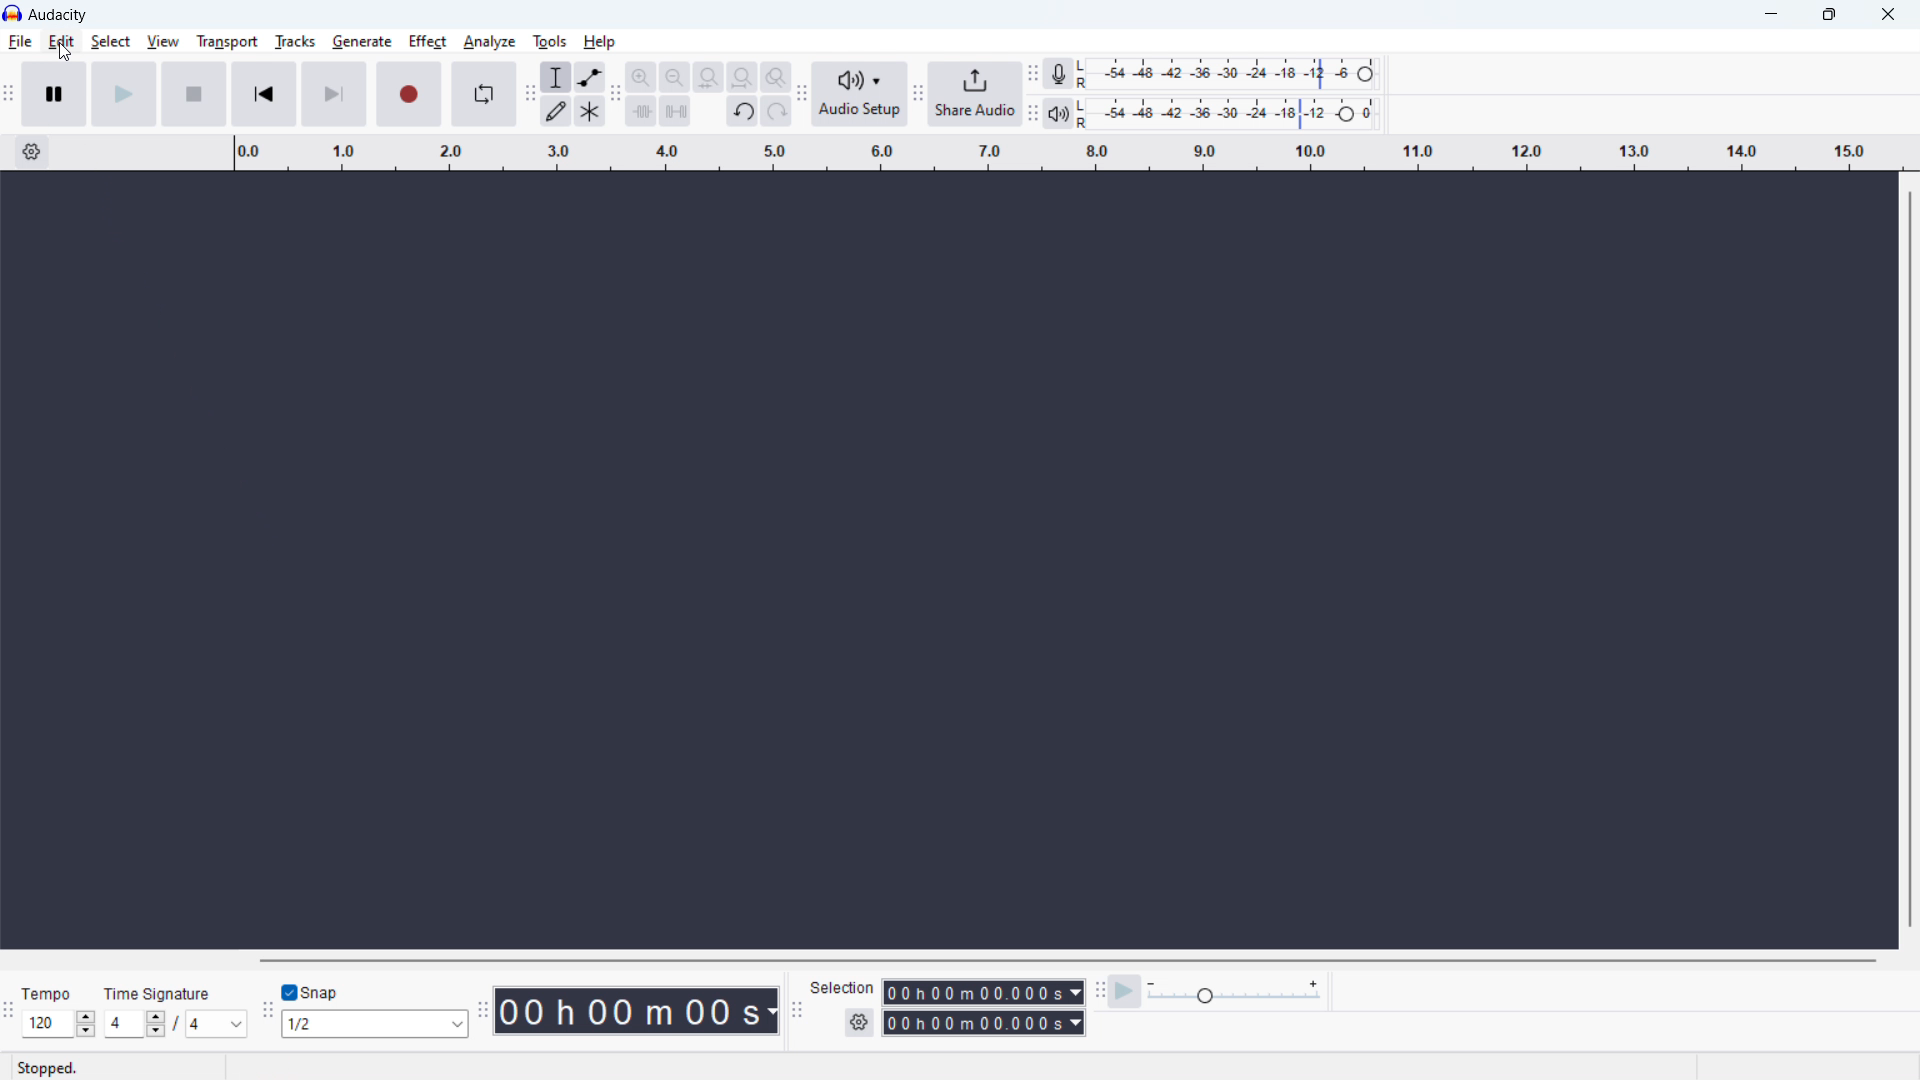  Describe the element at coordinates (557, 76) in the screenshot. I see `selection tool` at that location.